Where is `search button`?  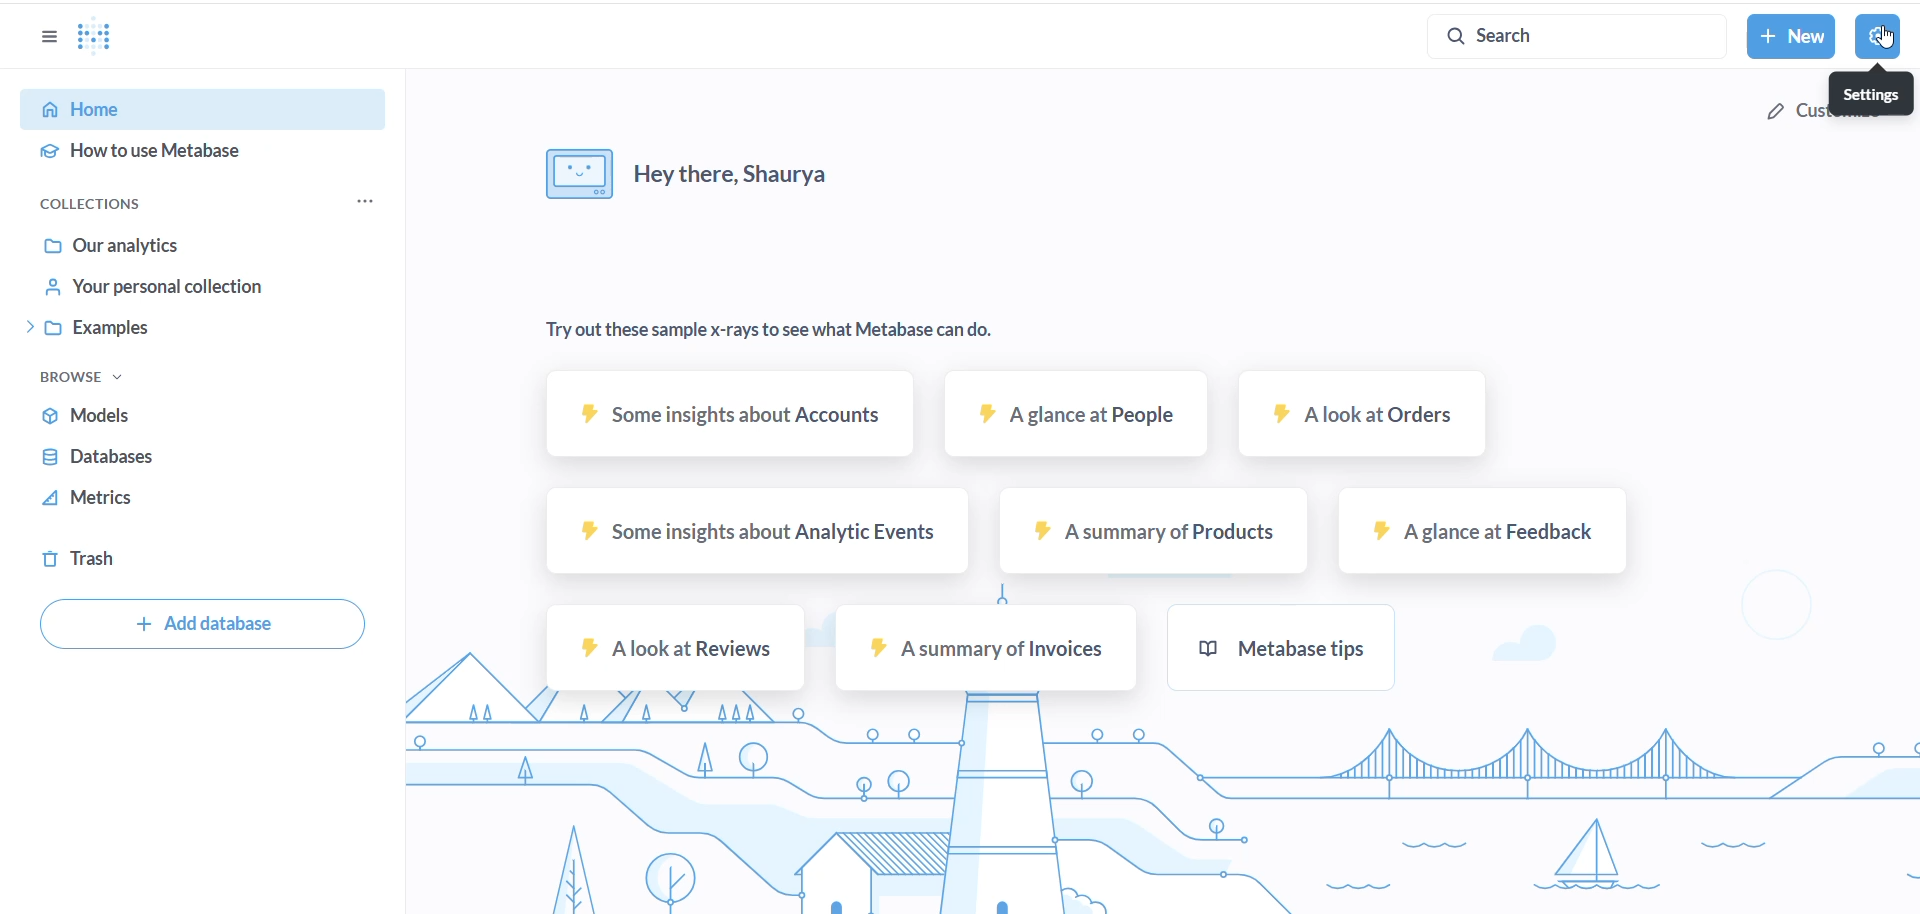 search button is located at coordinates (1565, 34).